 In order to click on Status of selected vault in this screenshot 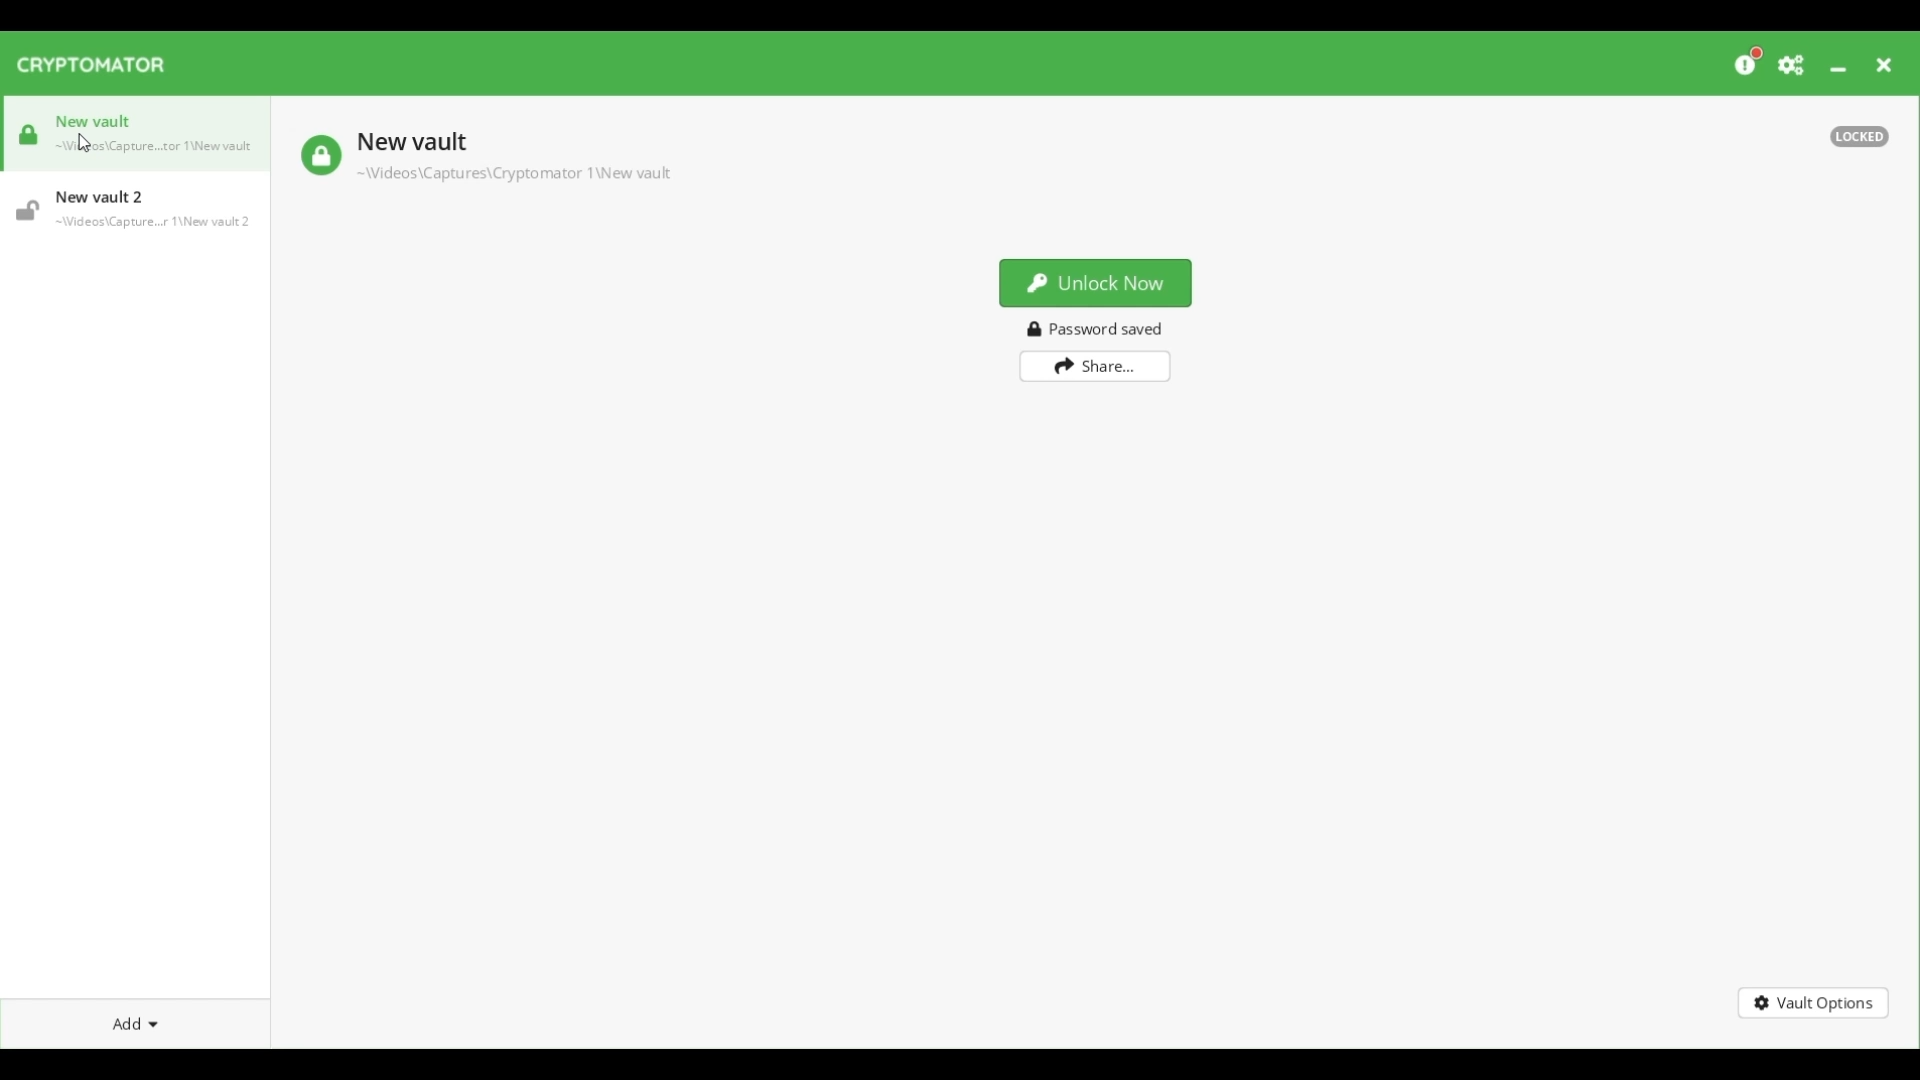, I will do `click(1859, 136)`.